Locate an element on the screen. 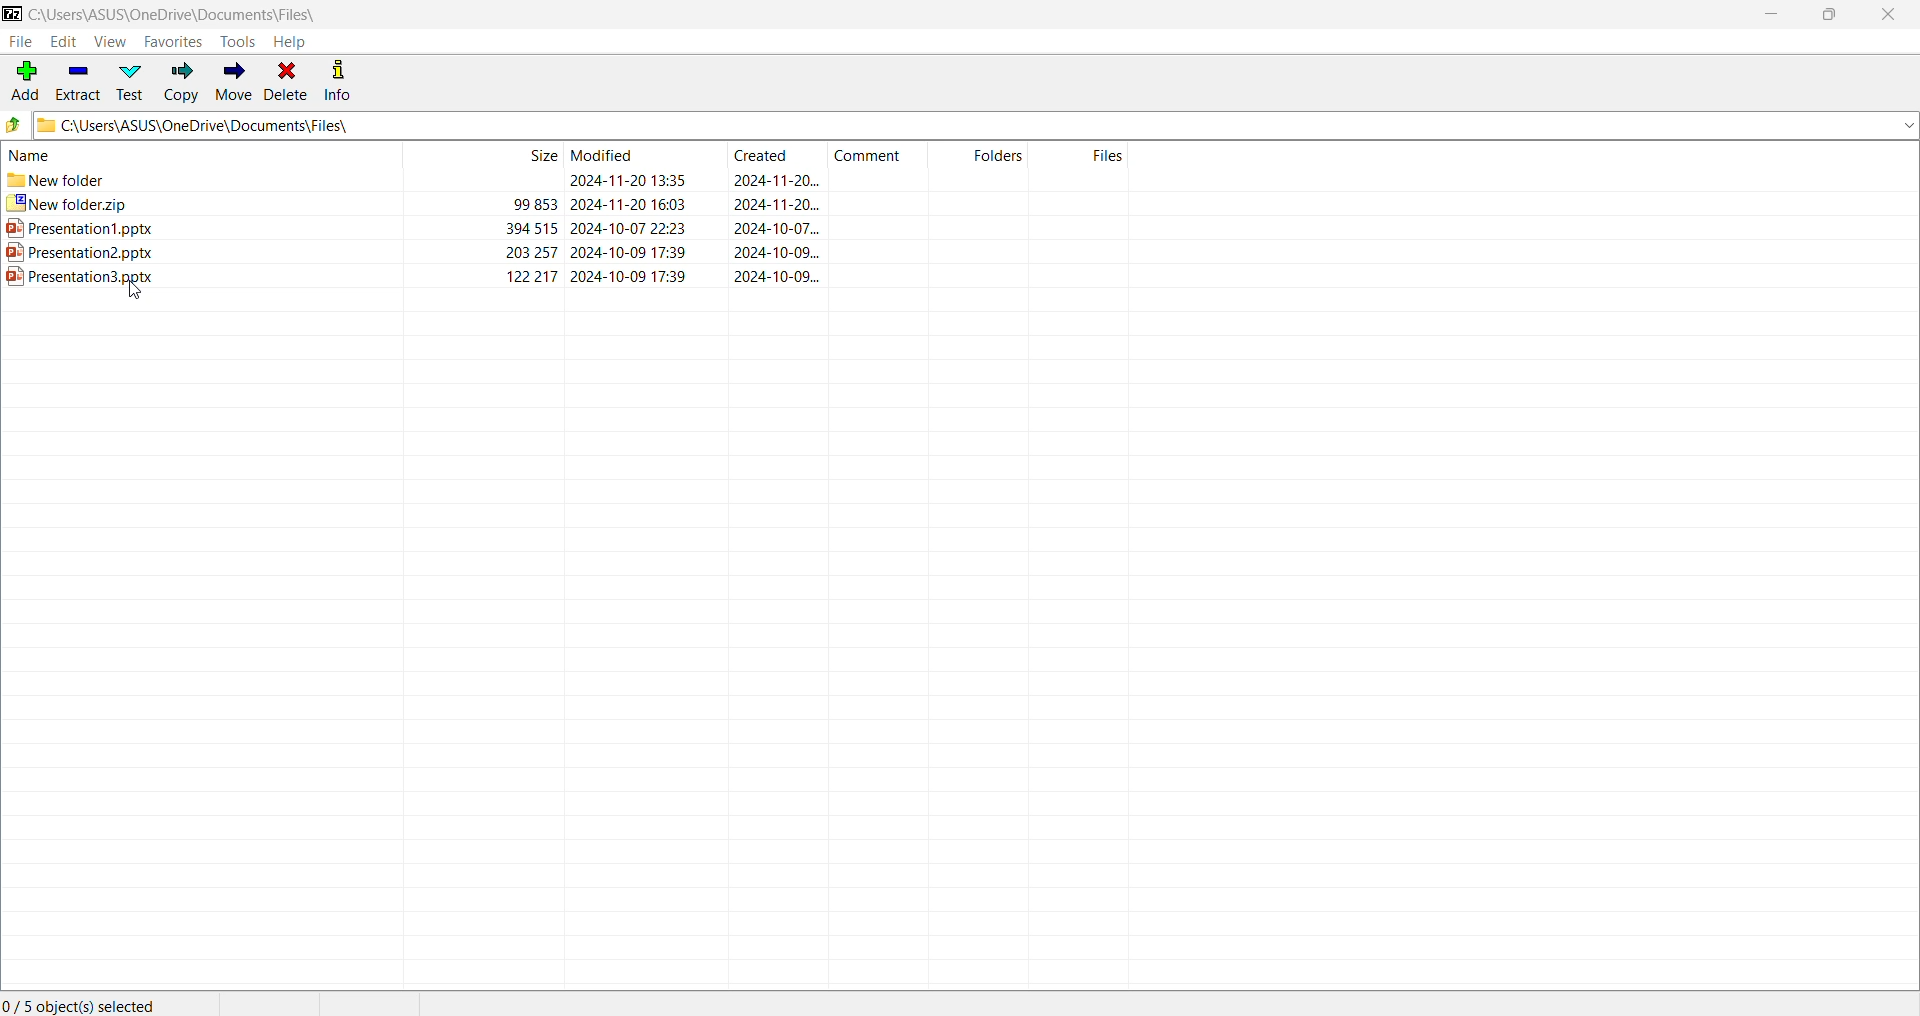 The width and height of the screenshot is (1920, 1016). Current Folder Path is located at coordinates (975, 126).